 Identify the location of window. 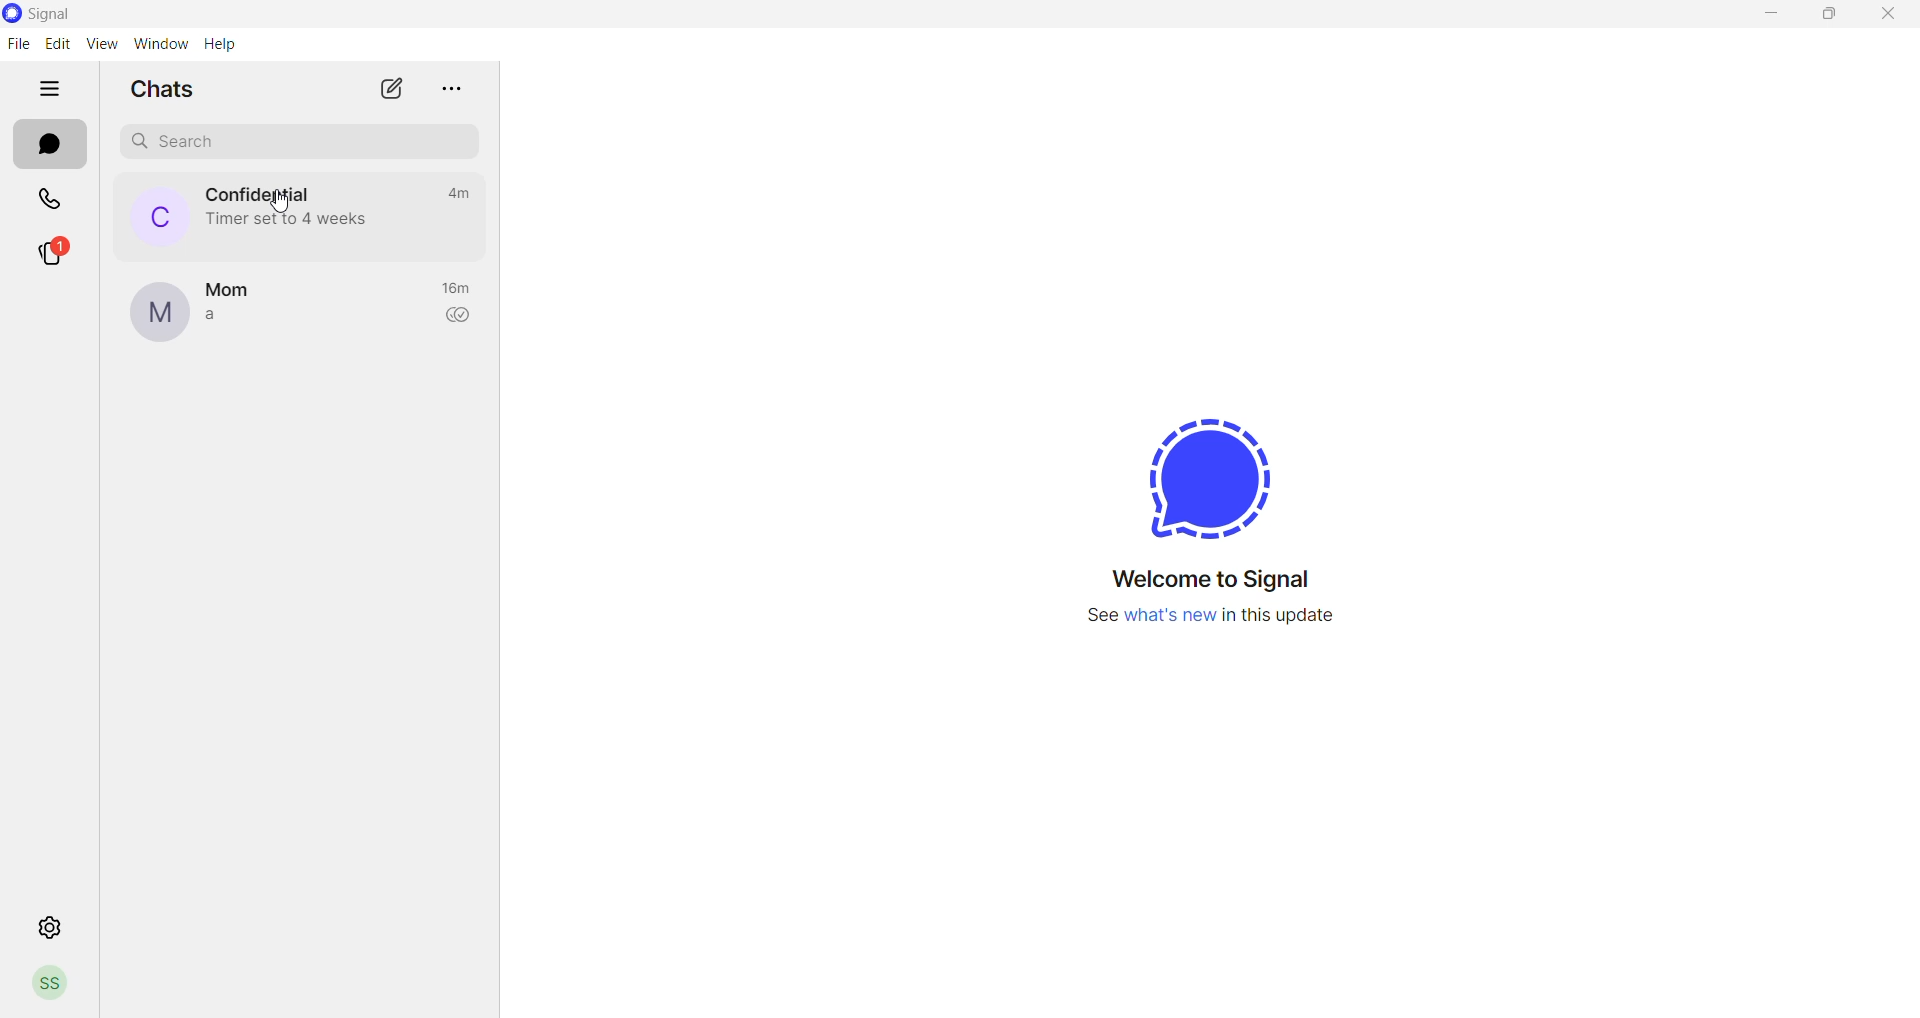
(164, 45).